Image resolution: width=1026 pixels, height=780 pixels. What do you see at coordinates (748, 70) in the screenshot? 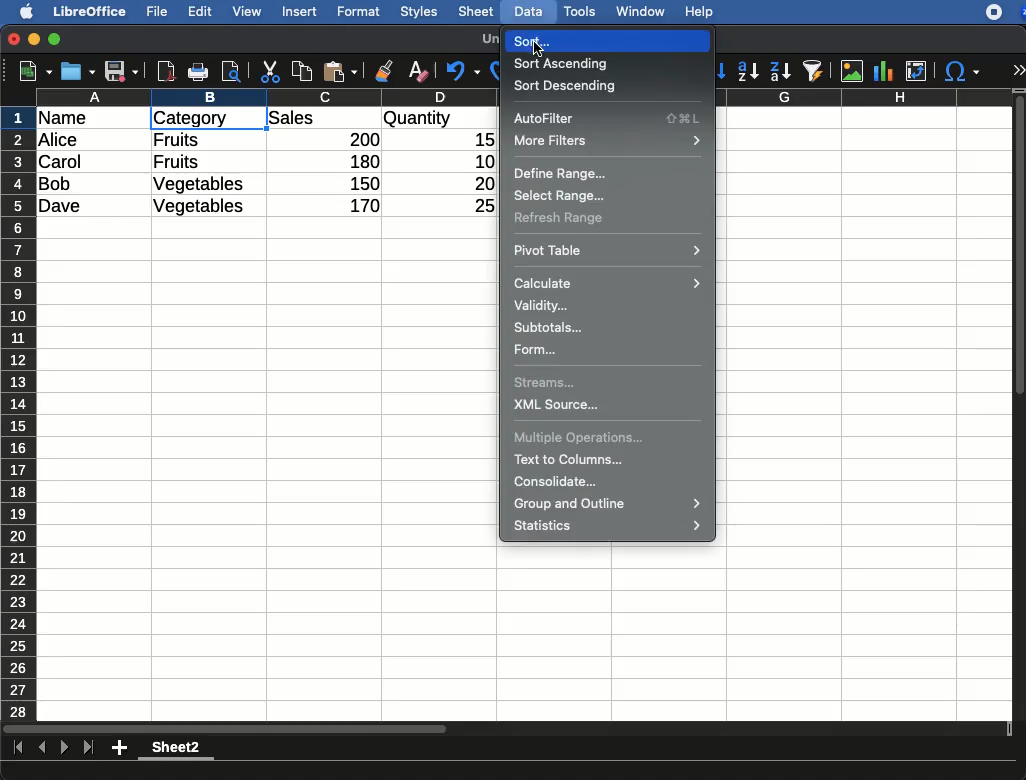
I see `ascending` at bounding box center [748, 70].